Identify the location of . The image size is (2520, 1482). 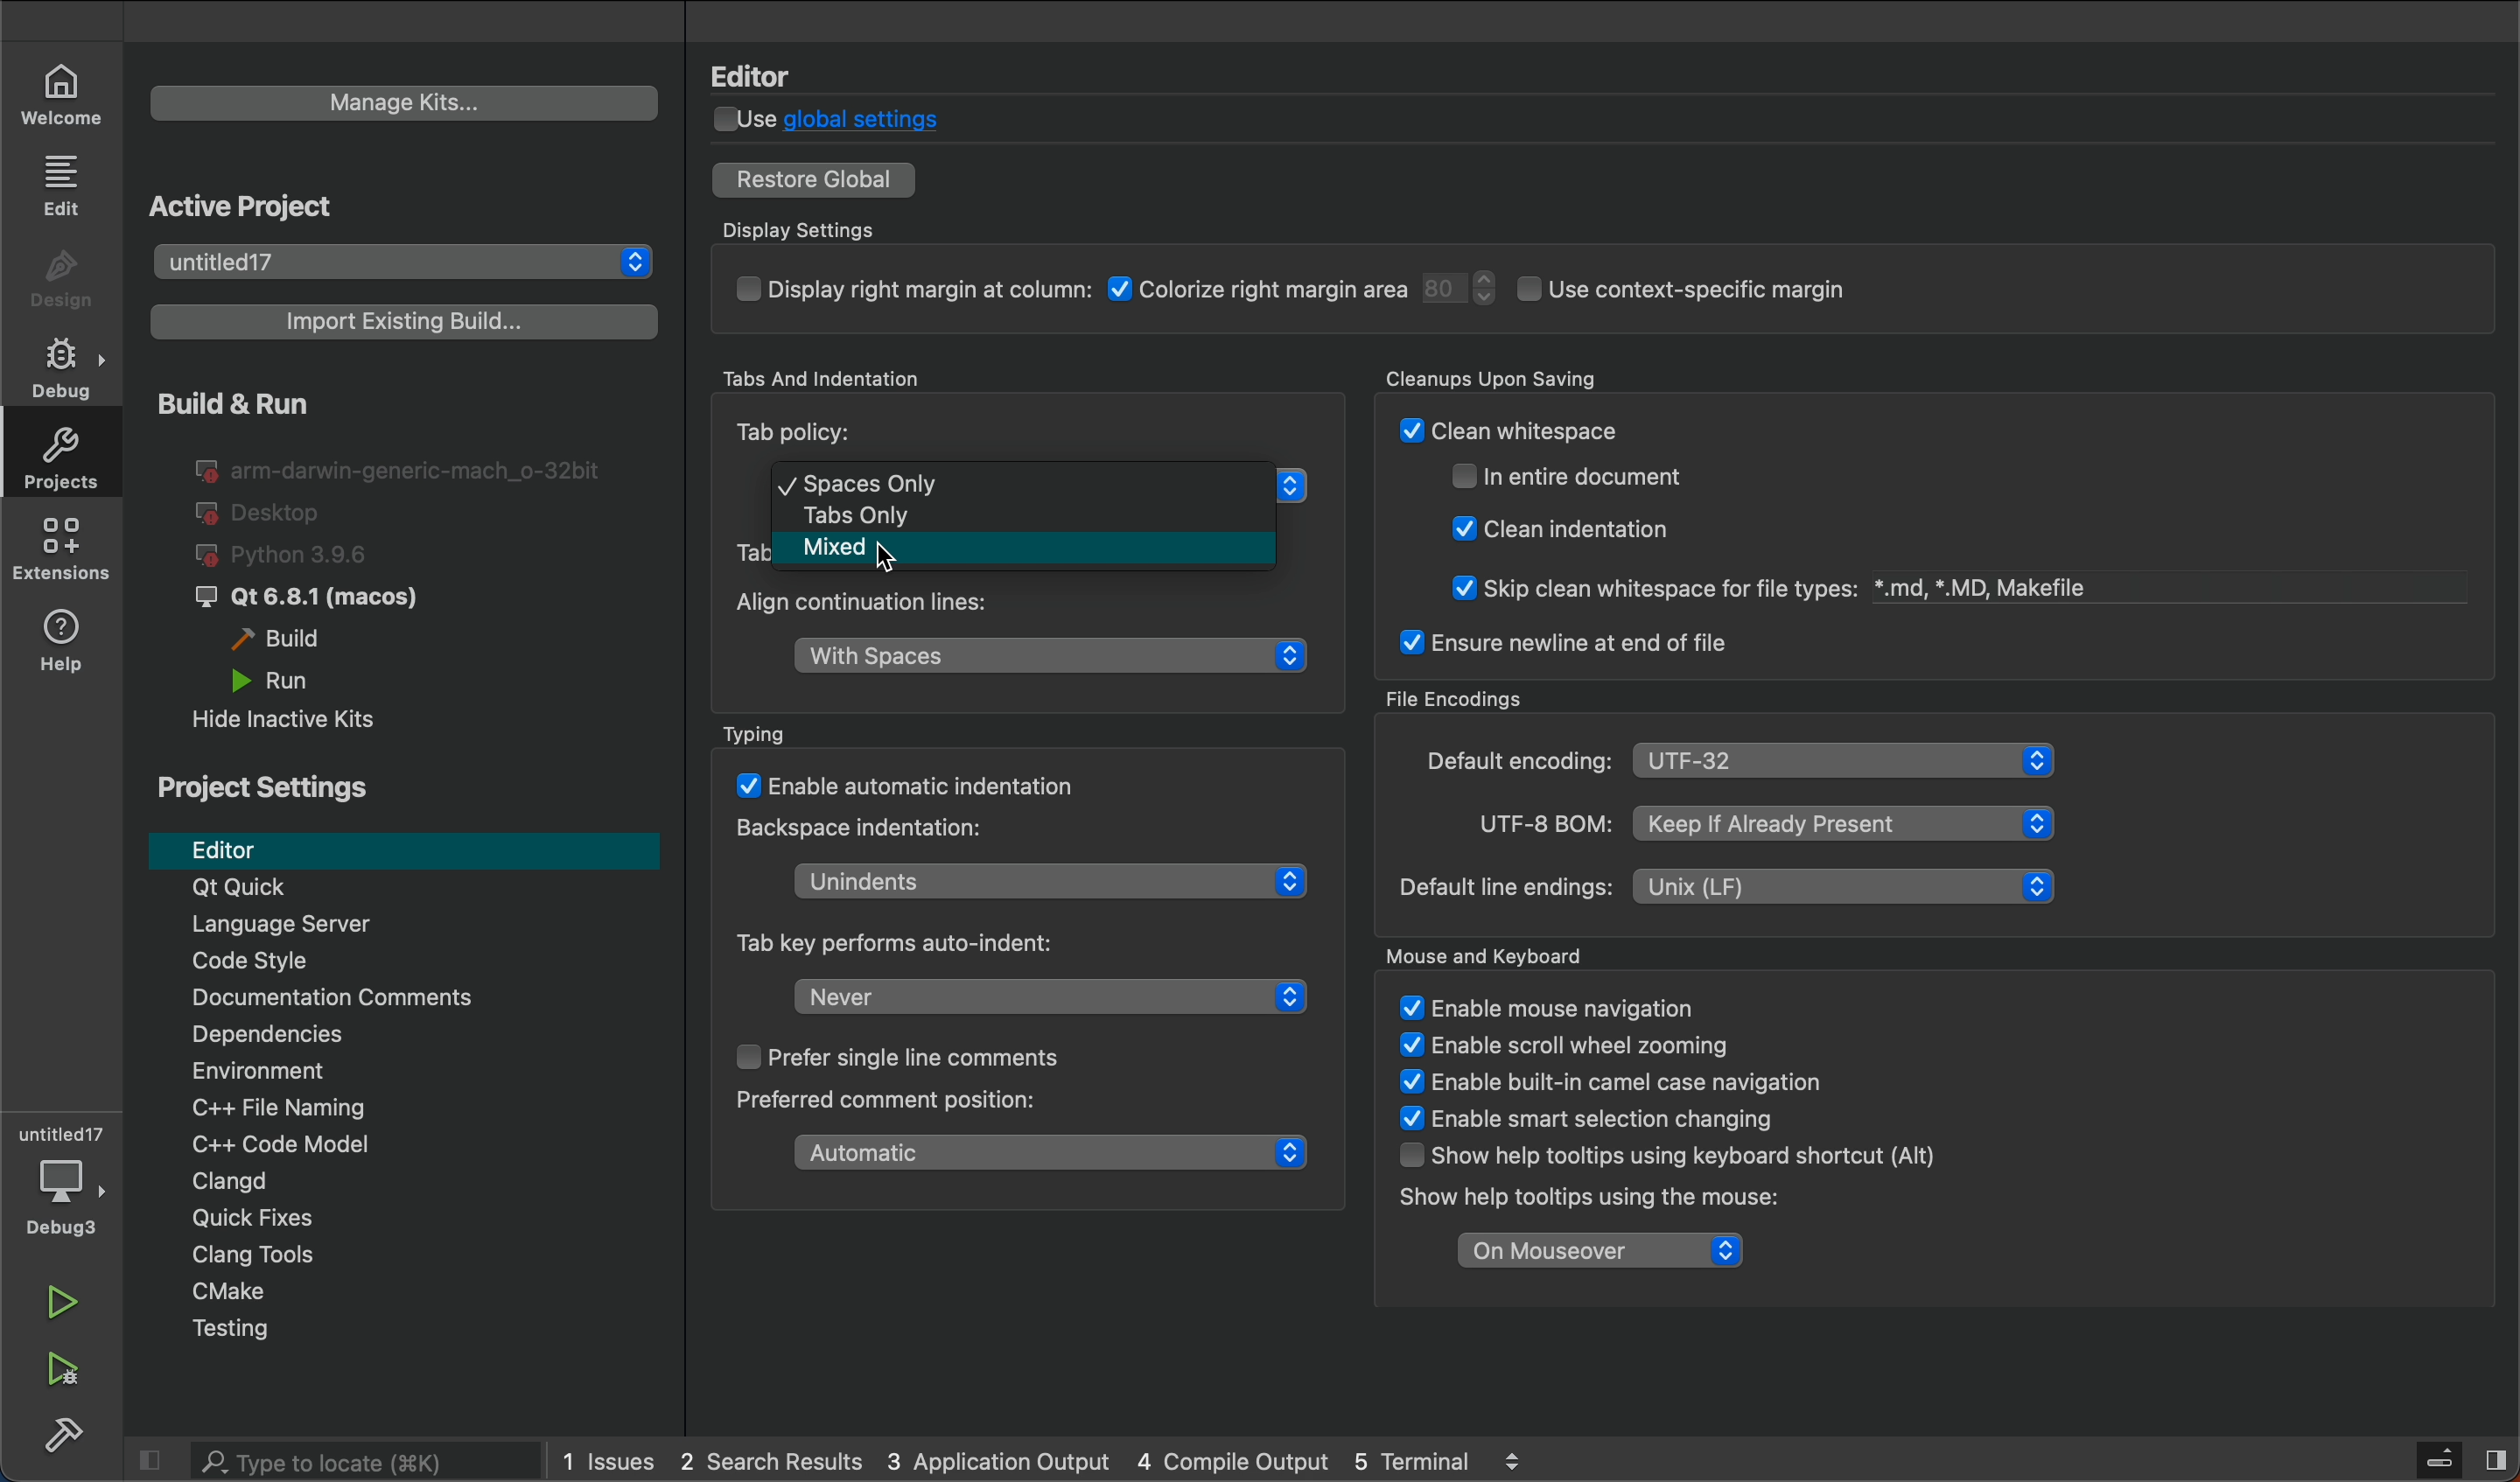
(936, 788).